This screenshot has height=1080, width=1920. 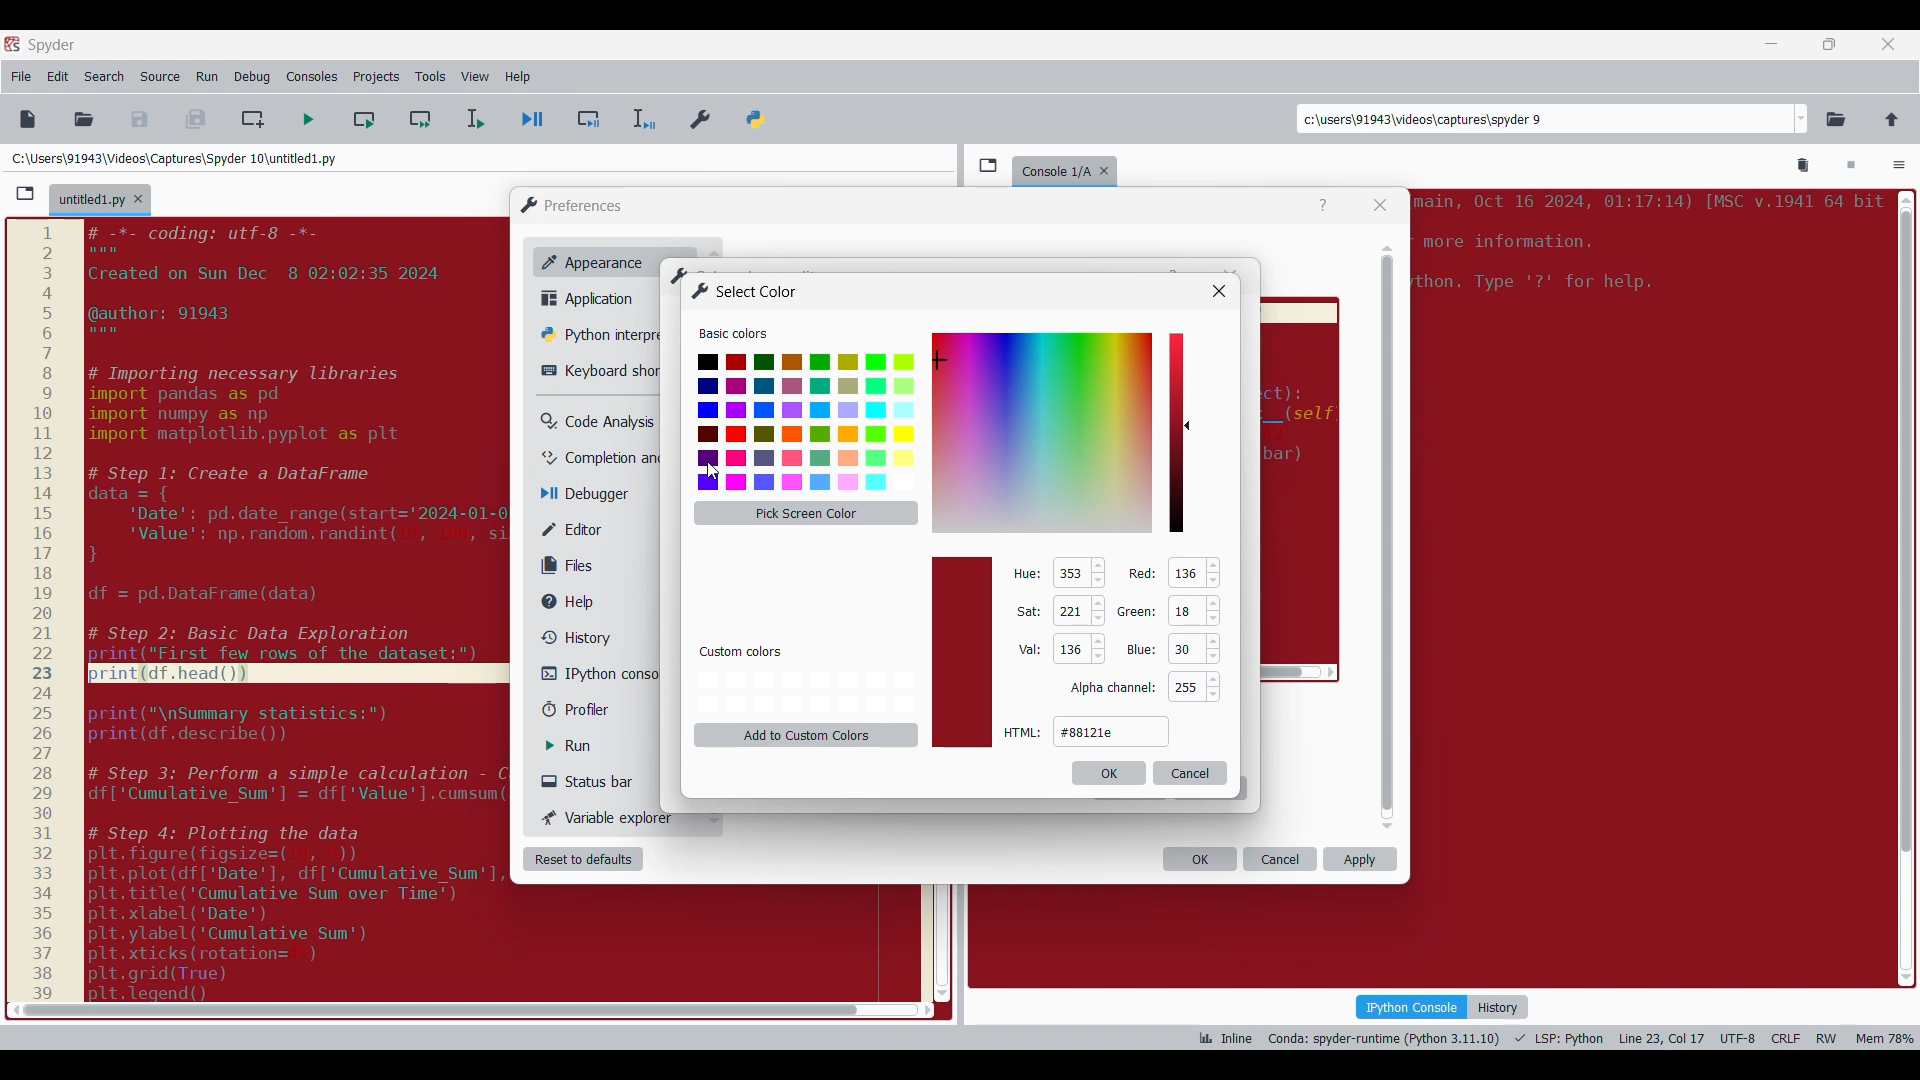 What do you see at coordinates (586, 529) in the screenshot?
I see `Editor` at bounding box center [586, 529].